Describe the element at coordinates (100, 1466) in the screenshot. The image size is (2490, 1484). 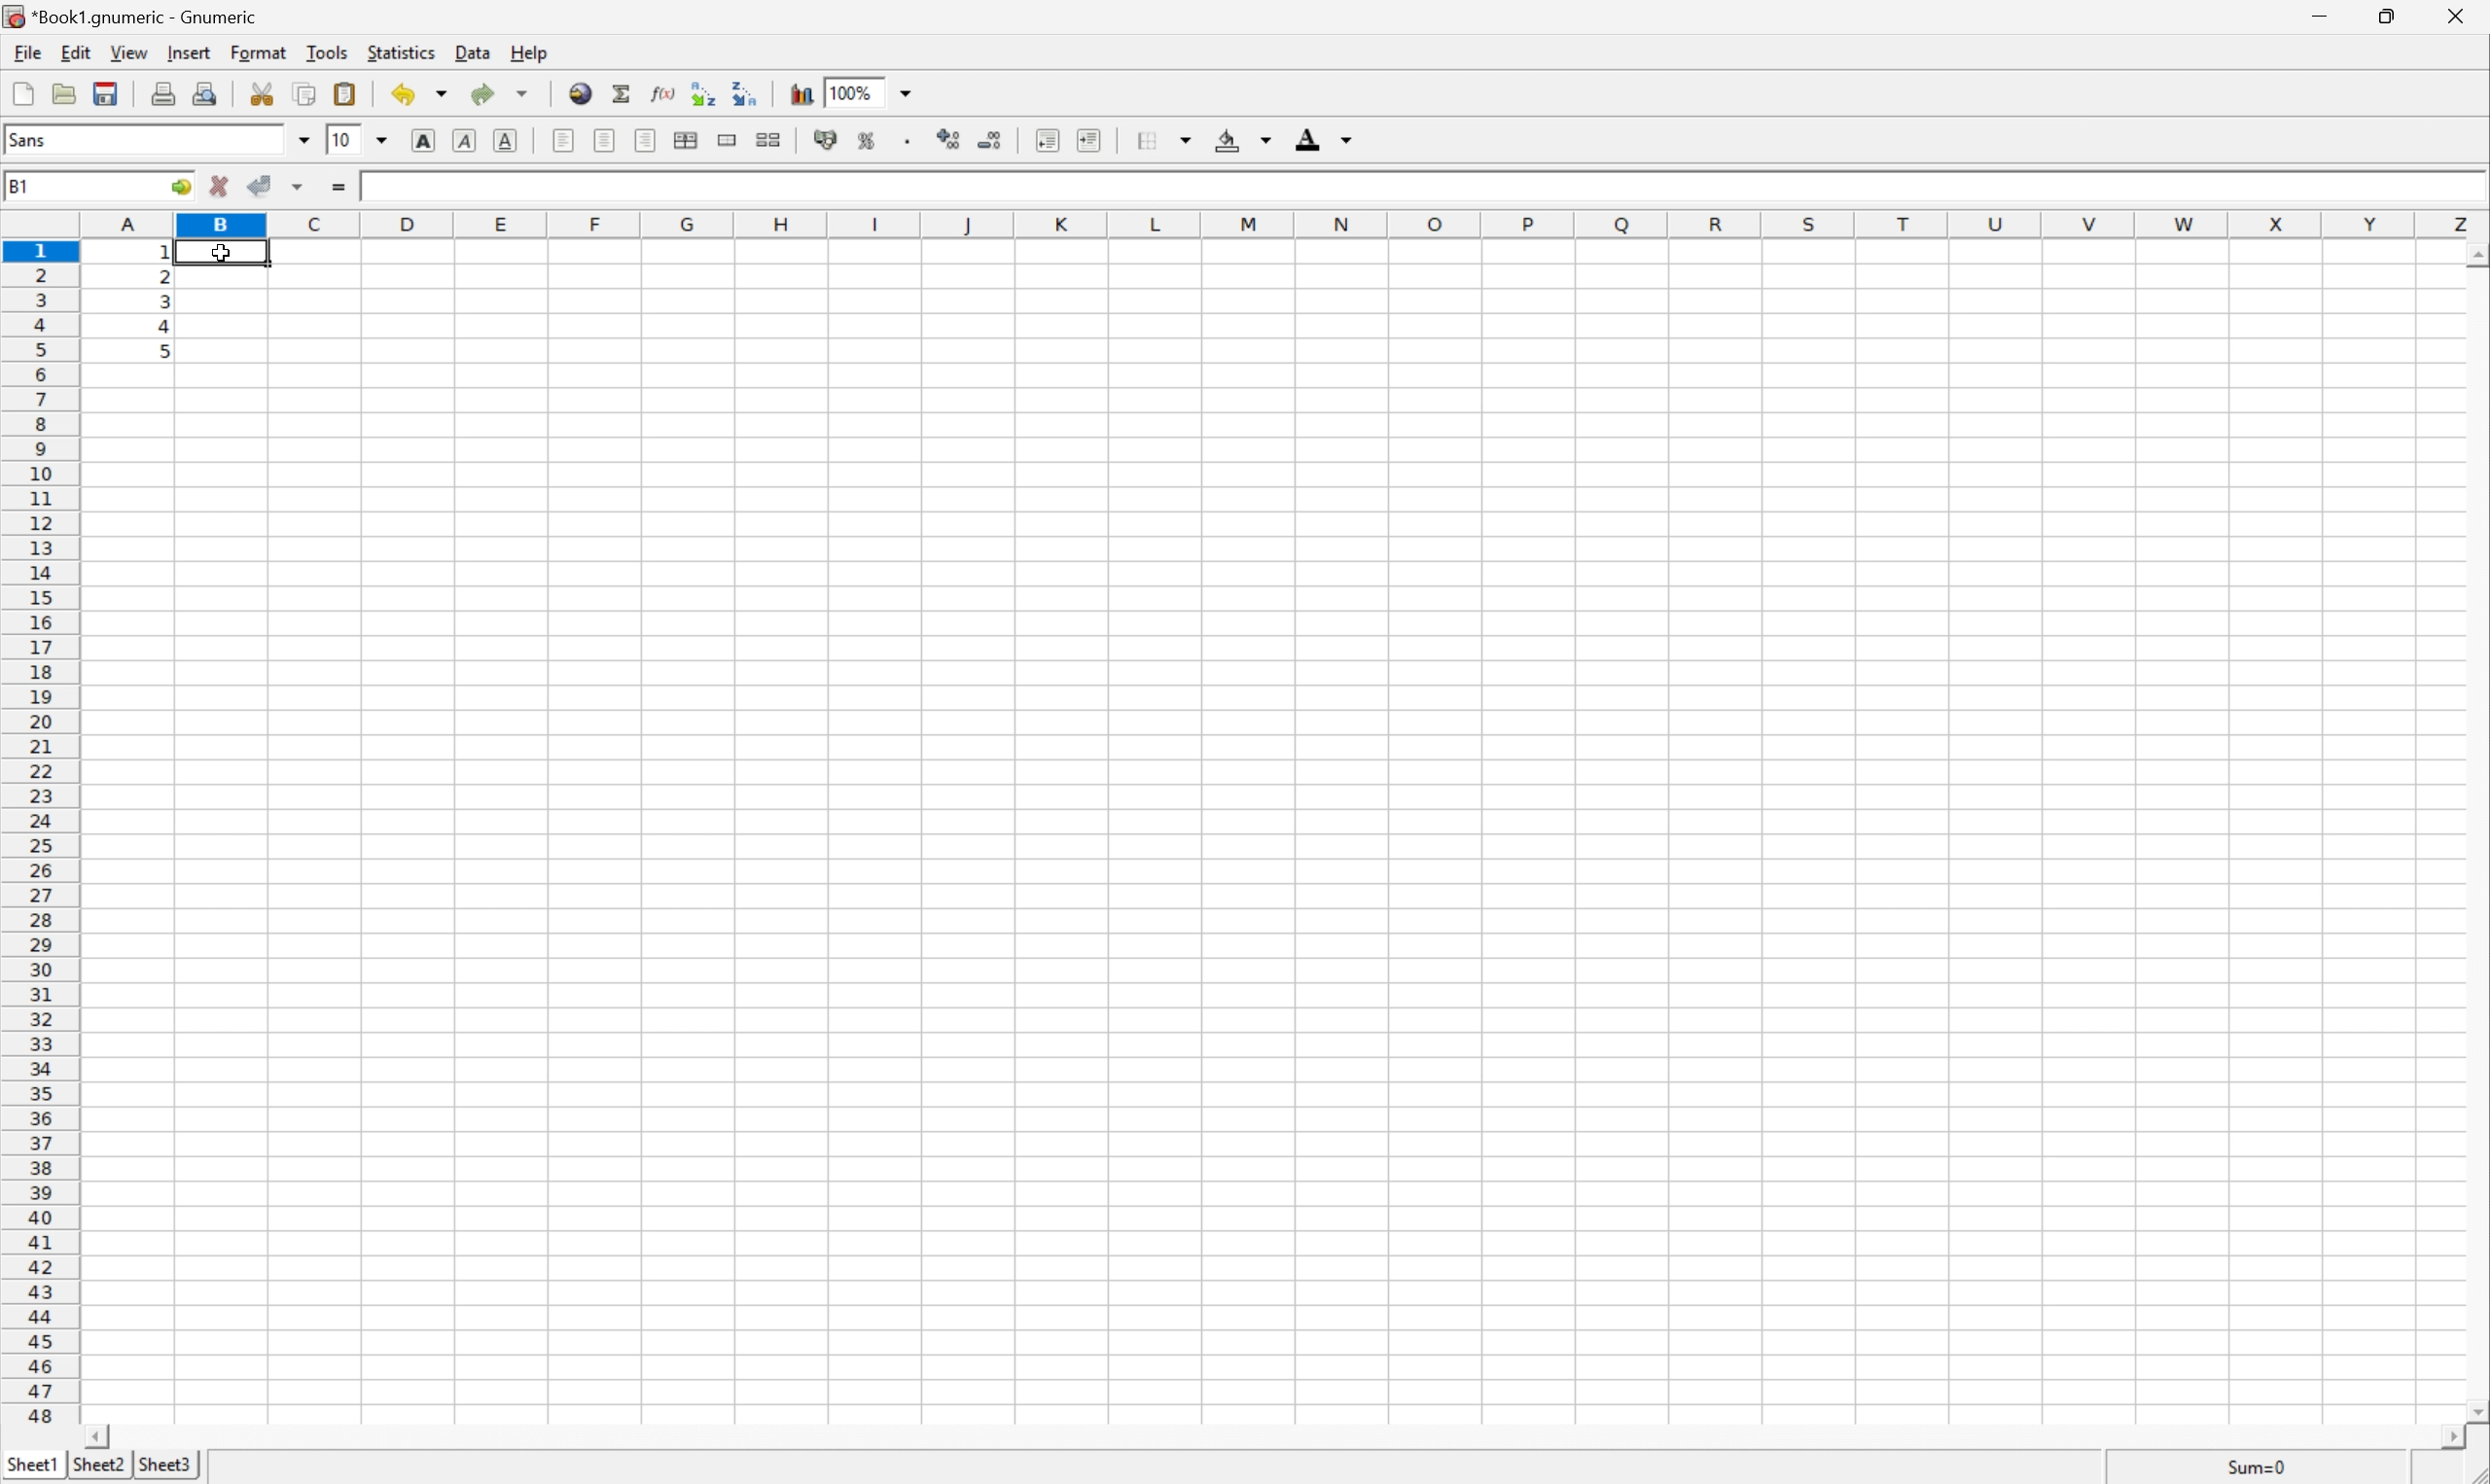
I see `Sheet2` at that location.